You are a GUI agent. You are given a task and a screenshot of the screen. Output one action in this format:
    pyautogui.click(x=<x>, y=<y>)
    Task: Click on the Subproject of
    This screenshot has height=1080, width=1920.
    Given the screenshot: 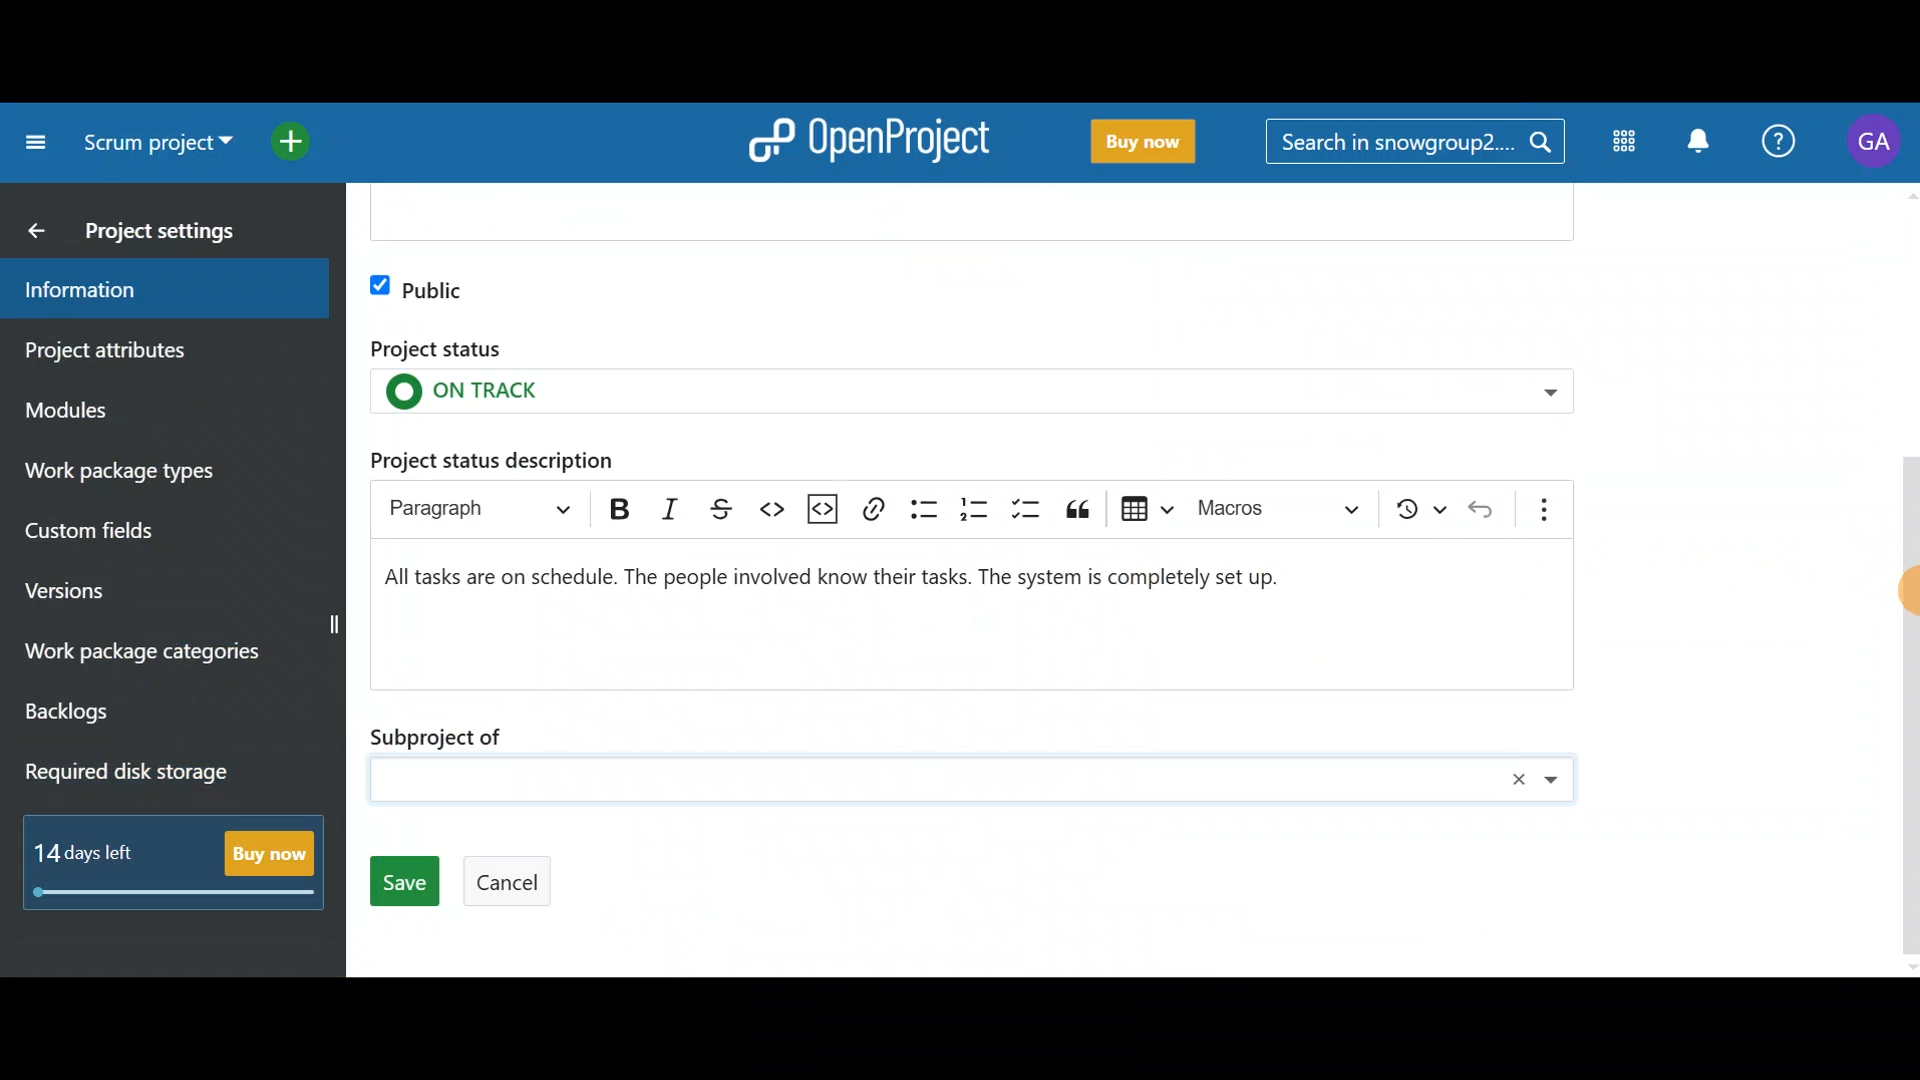 What is the action you would take?
    pyautogui.click(x=976, y=761)
    